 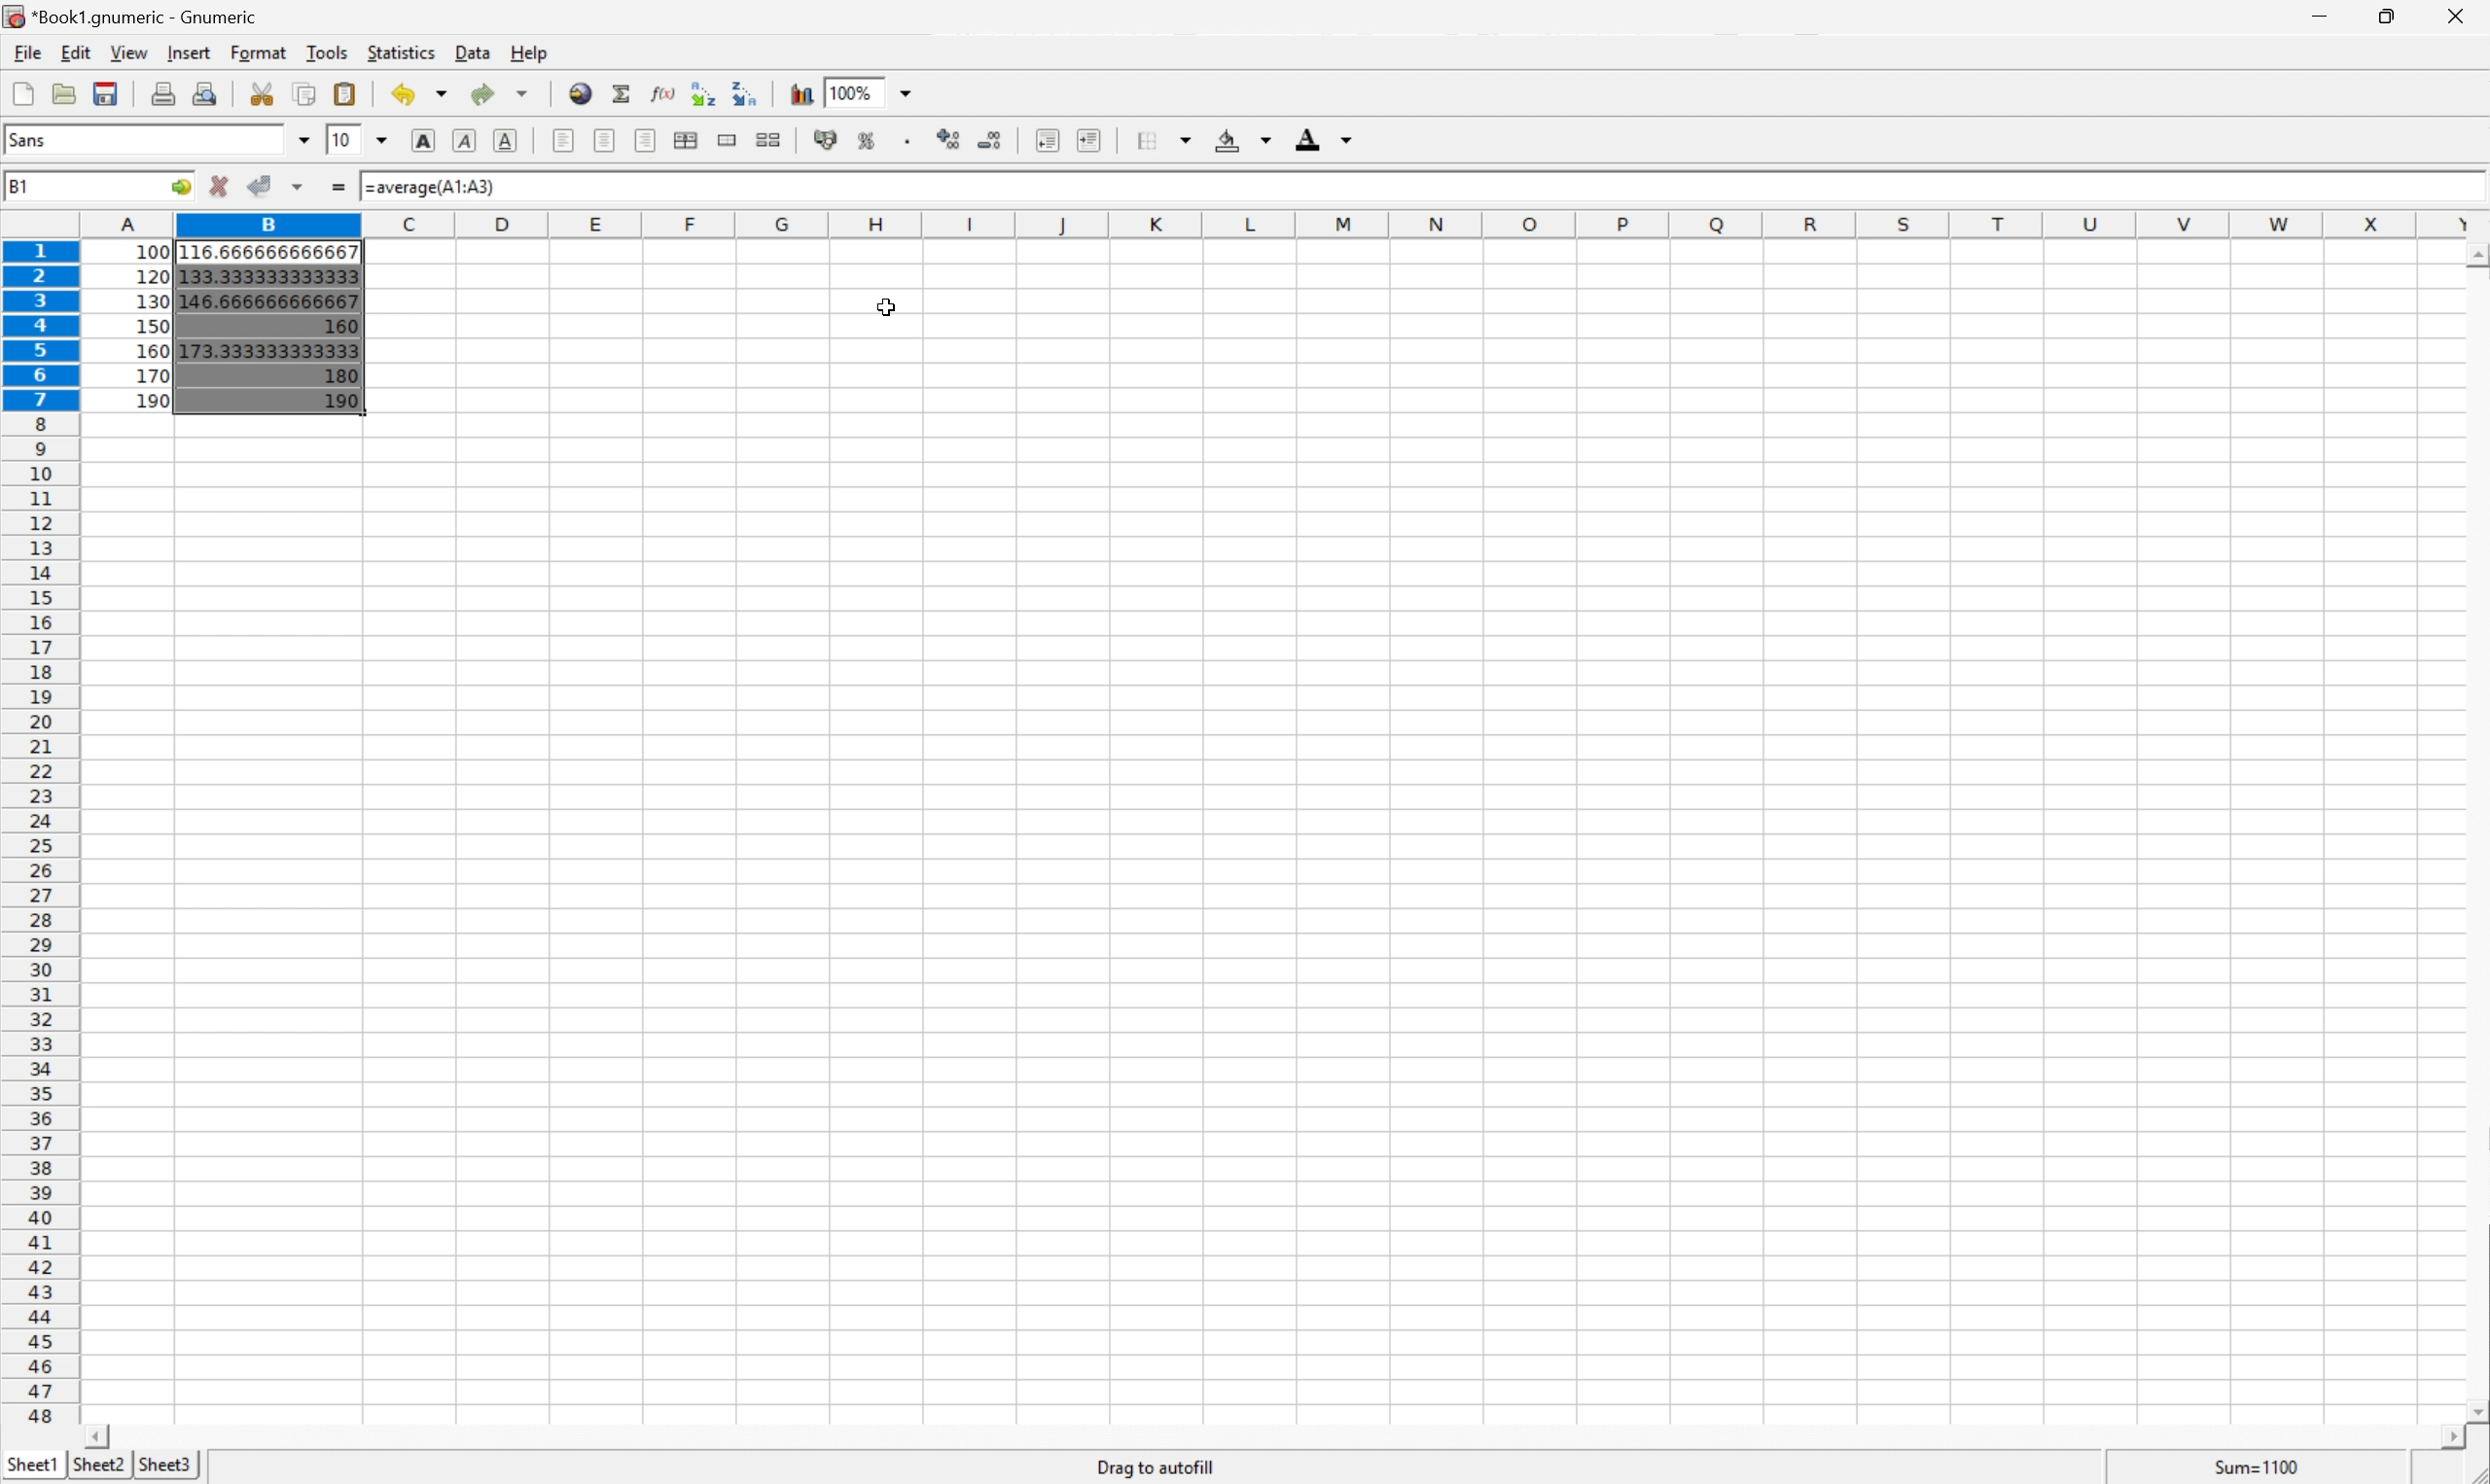 I want to click on Underline, so click(x=506, y=142).